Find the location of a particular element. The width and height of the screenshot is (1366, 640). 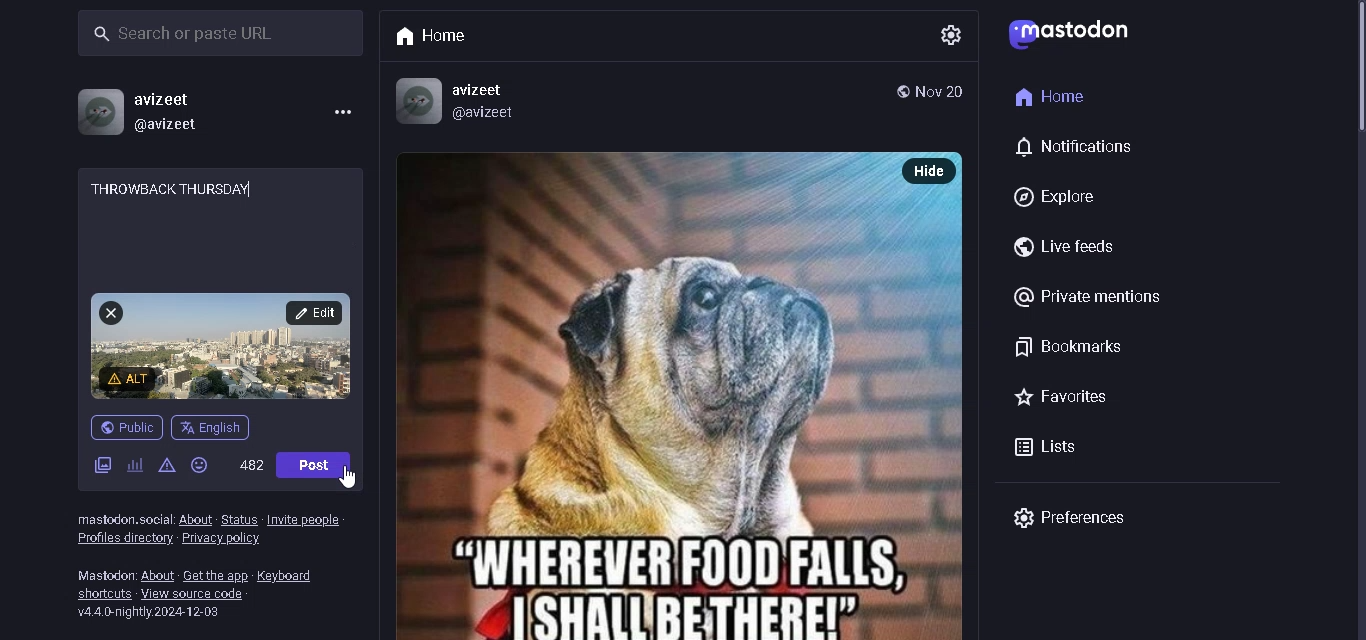

attached picture is located at coordinates (225, 346).